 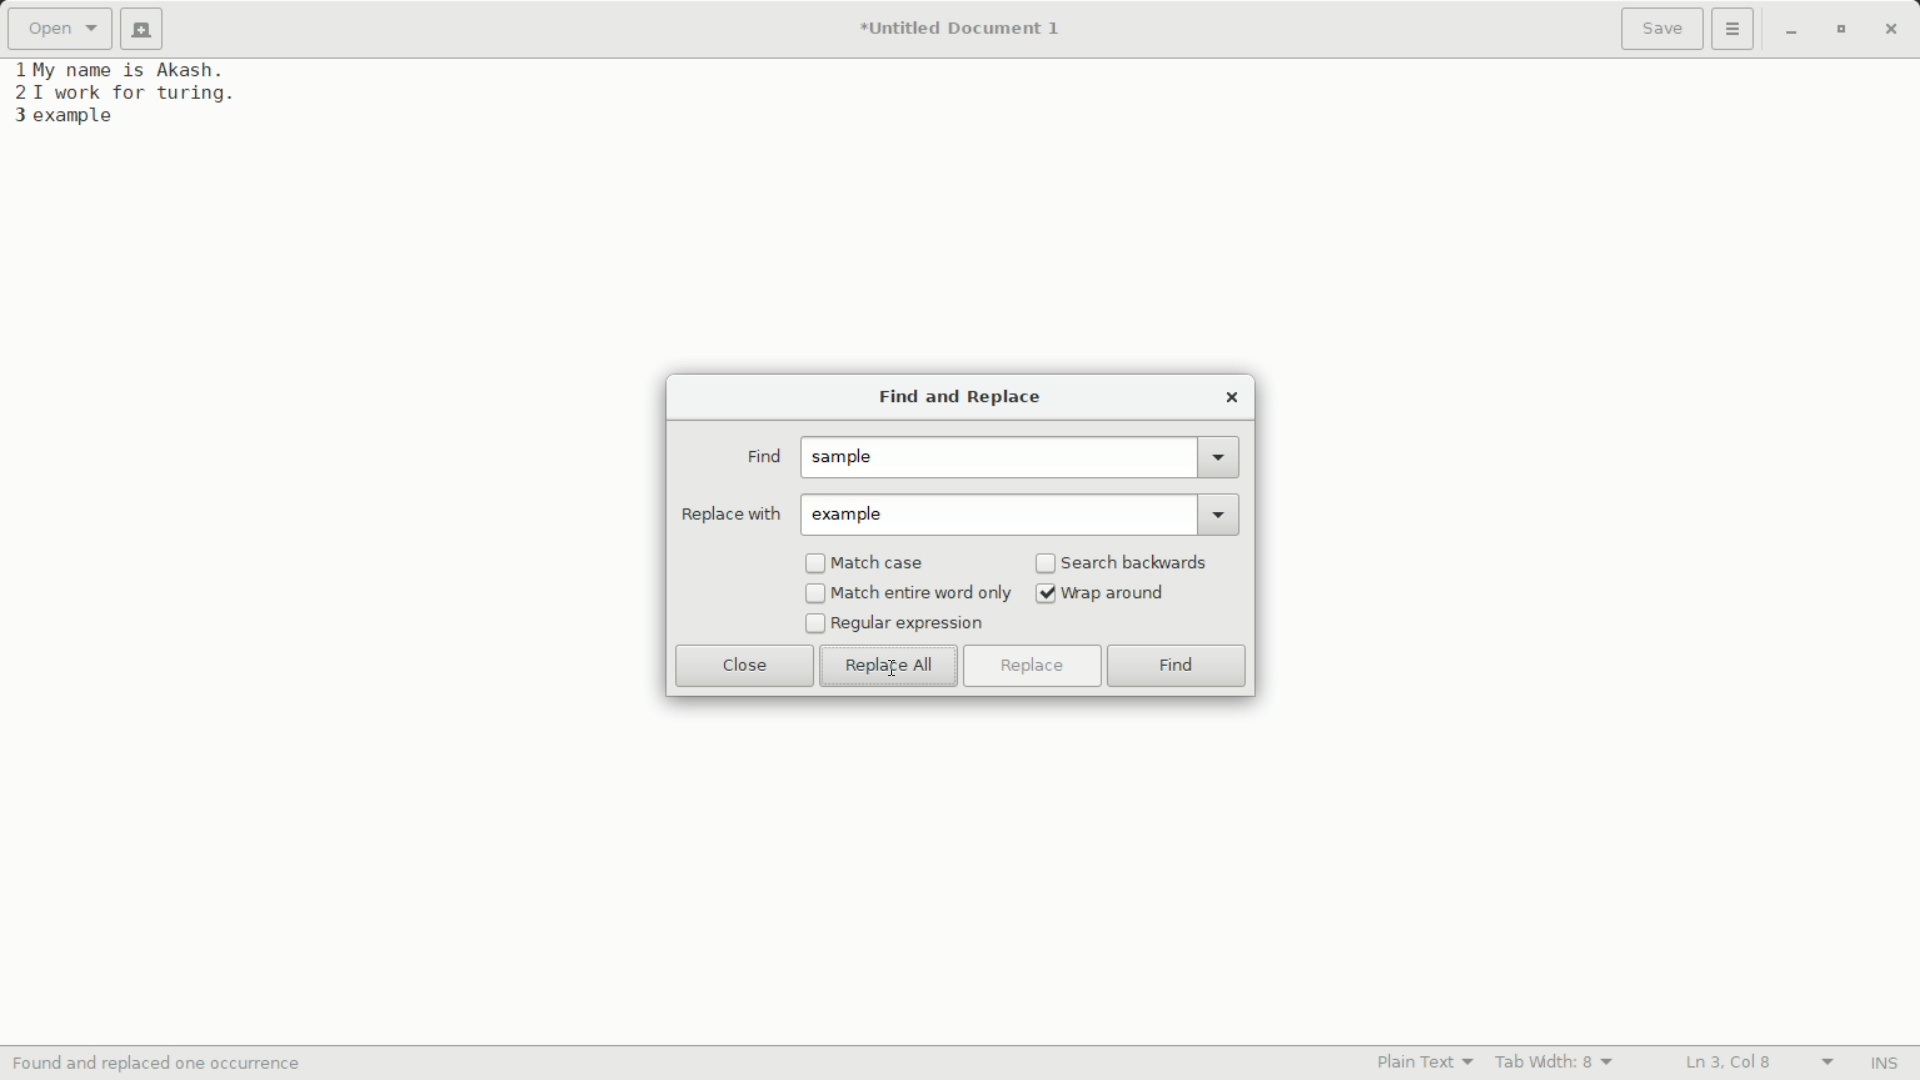 What do you see at coordinates (909, 624) in the screenshot?
I see `regular expression` at bounding box center [909, 624].